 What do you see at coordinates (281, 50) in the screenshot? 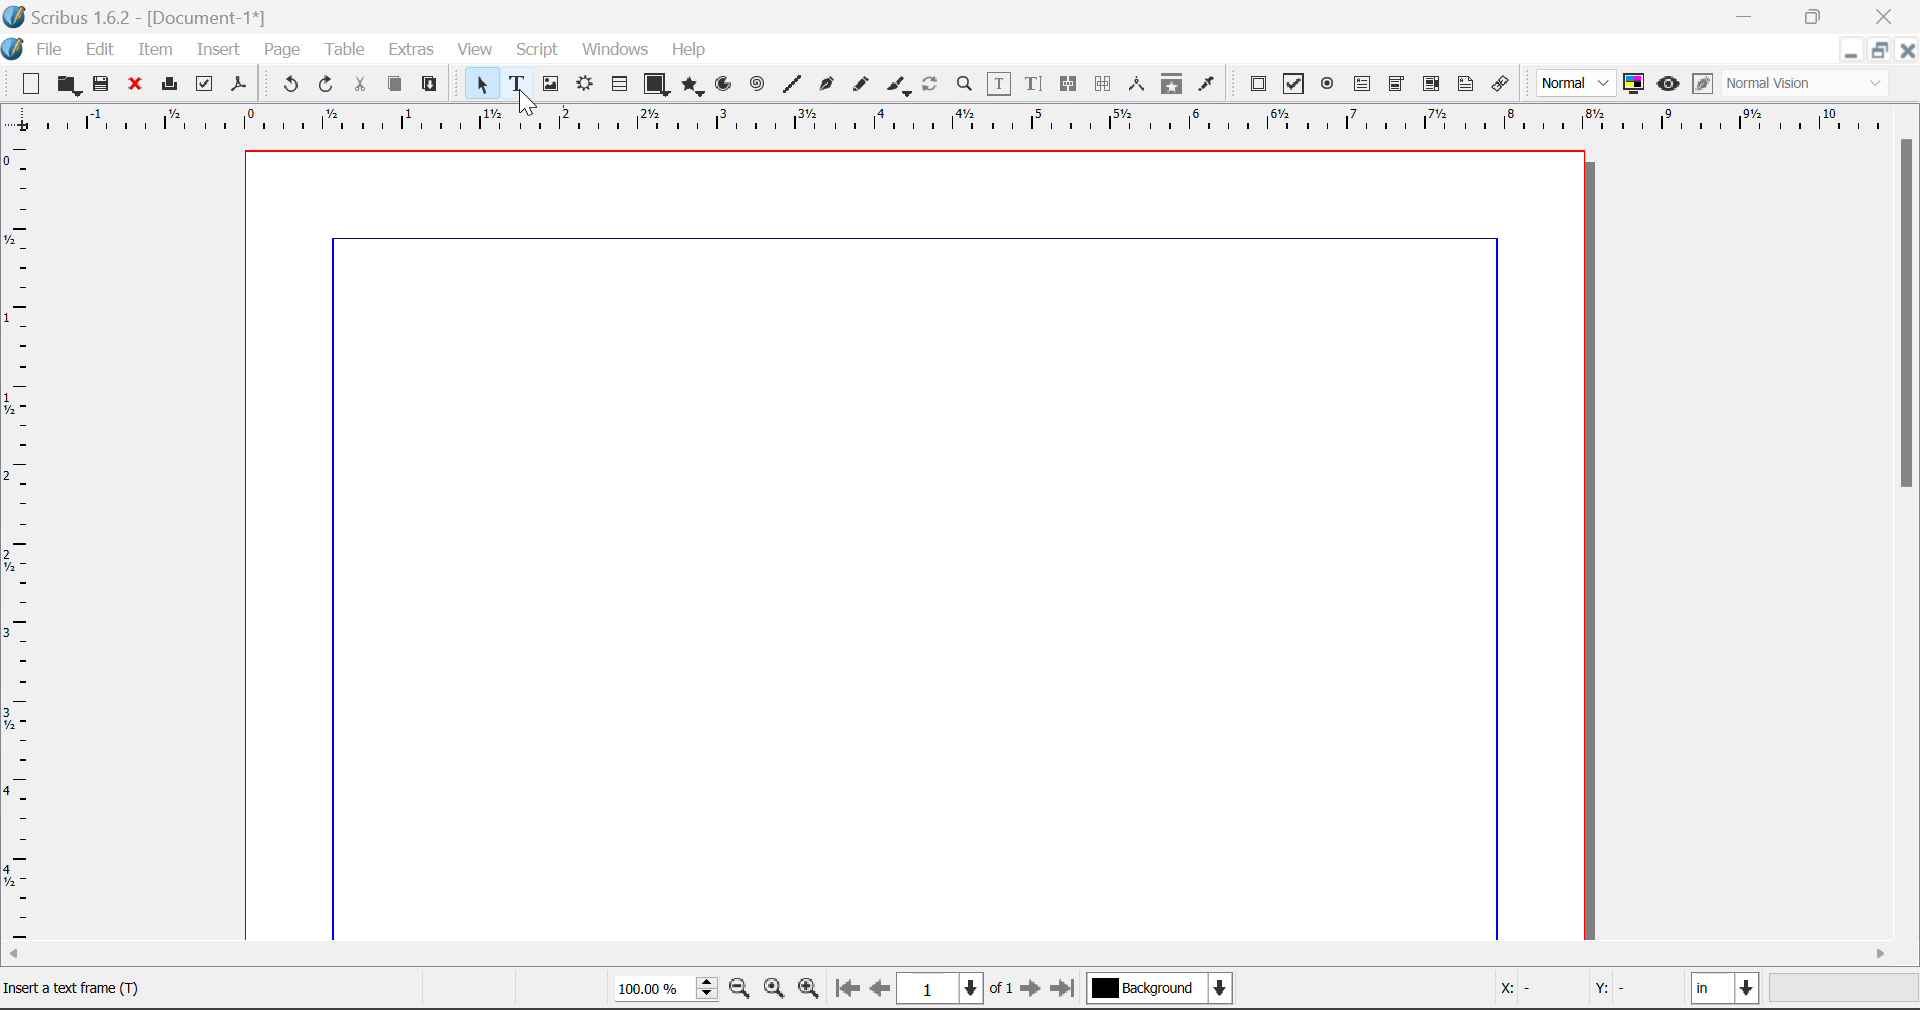
I see `Page` at bounding box center [281, 50].